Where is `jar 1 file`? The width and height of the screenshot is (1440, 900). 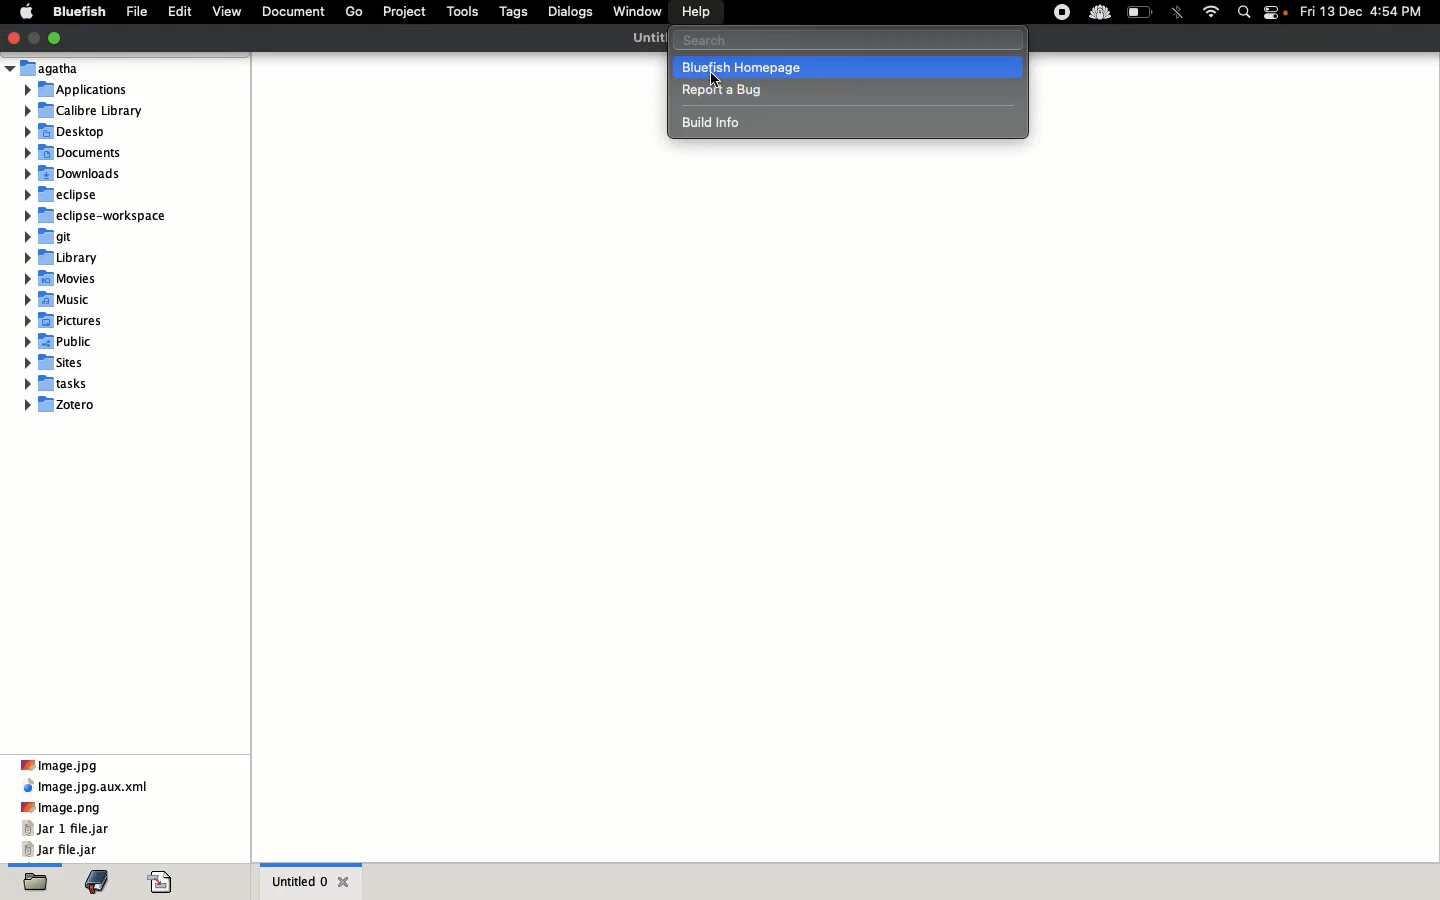 jar 1 file is located at coordinates (67, 829).